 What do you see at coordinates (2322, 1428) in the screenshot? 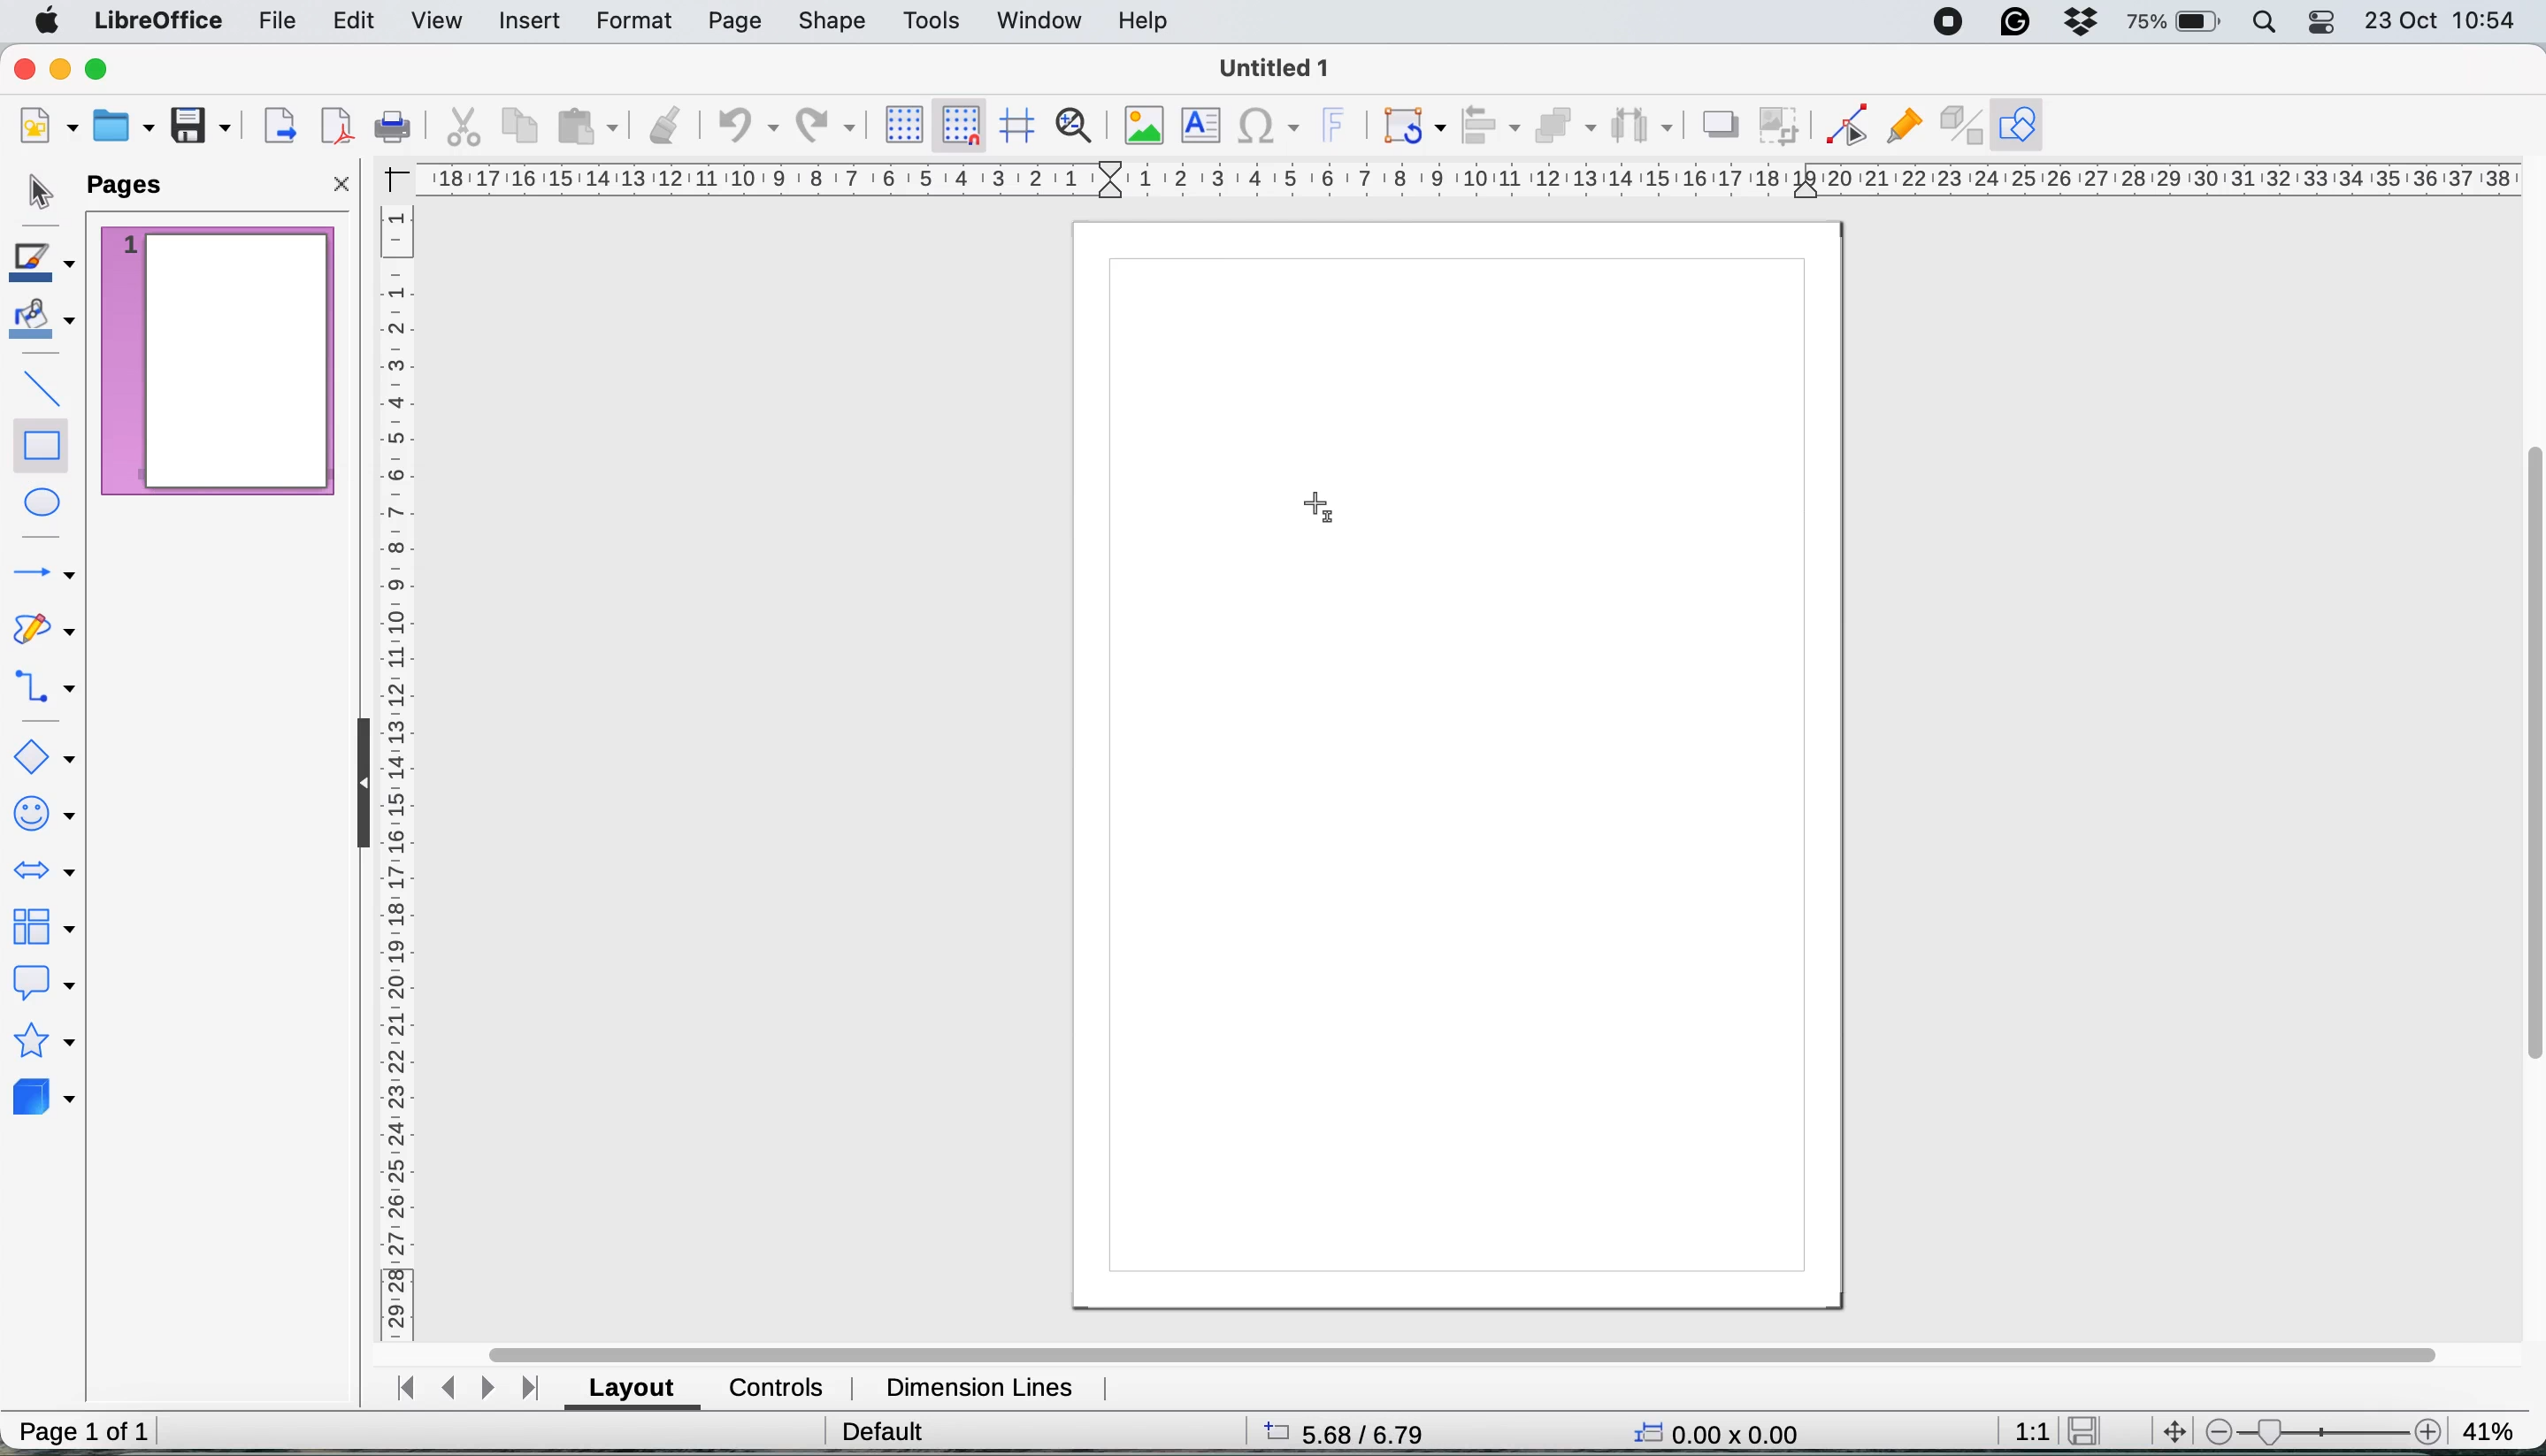
I see `zoom scale` at bounding box center [2322, 1428].